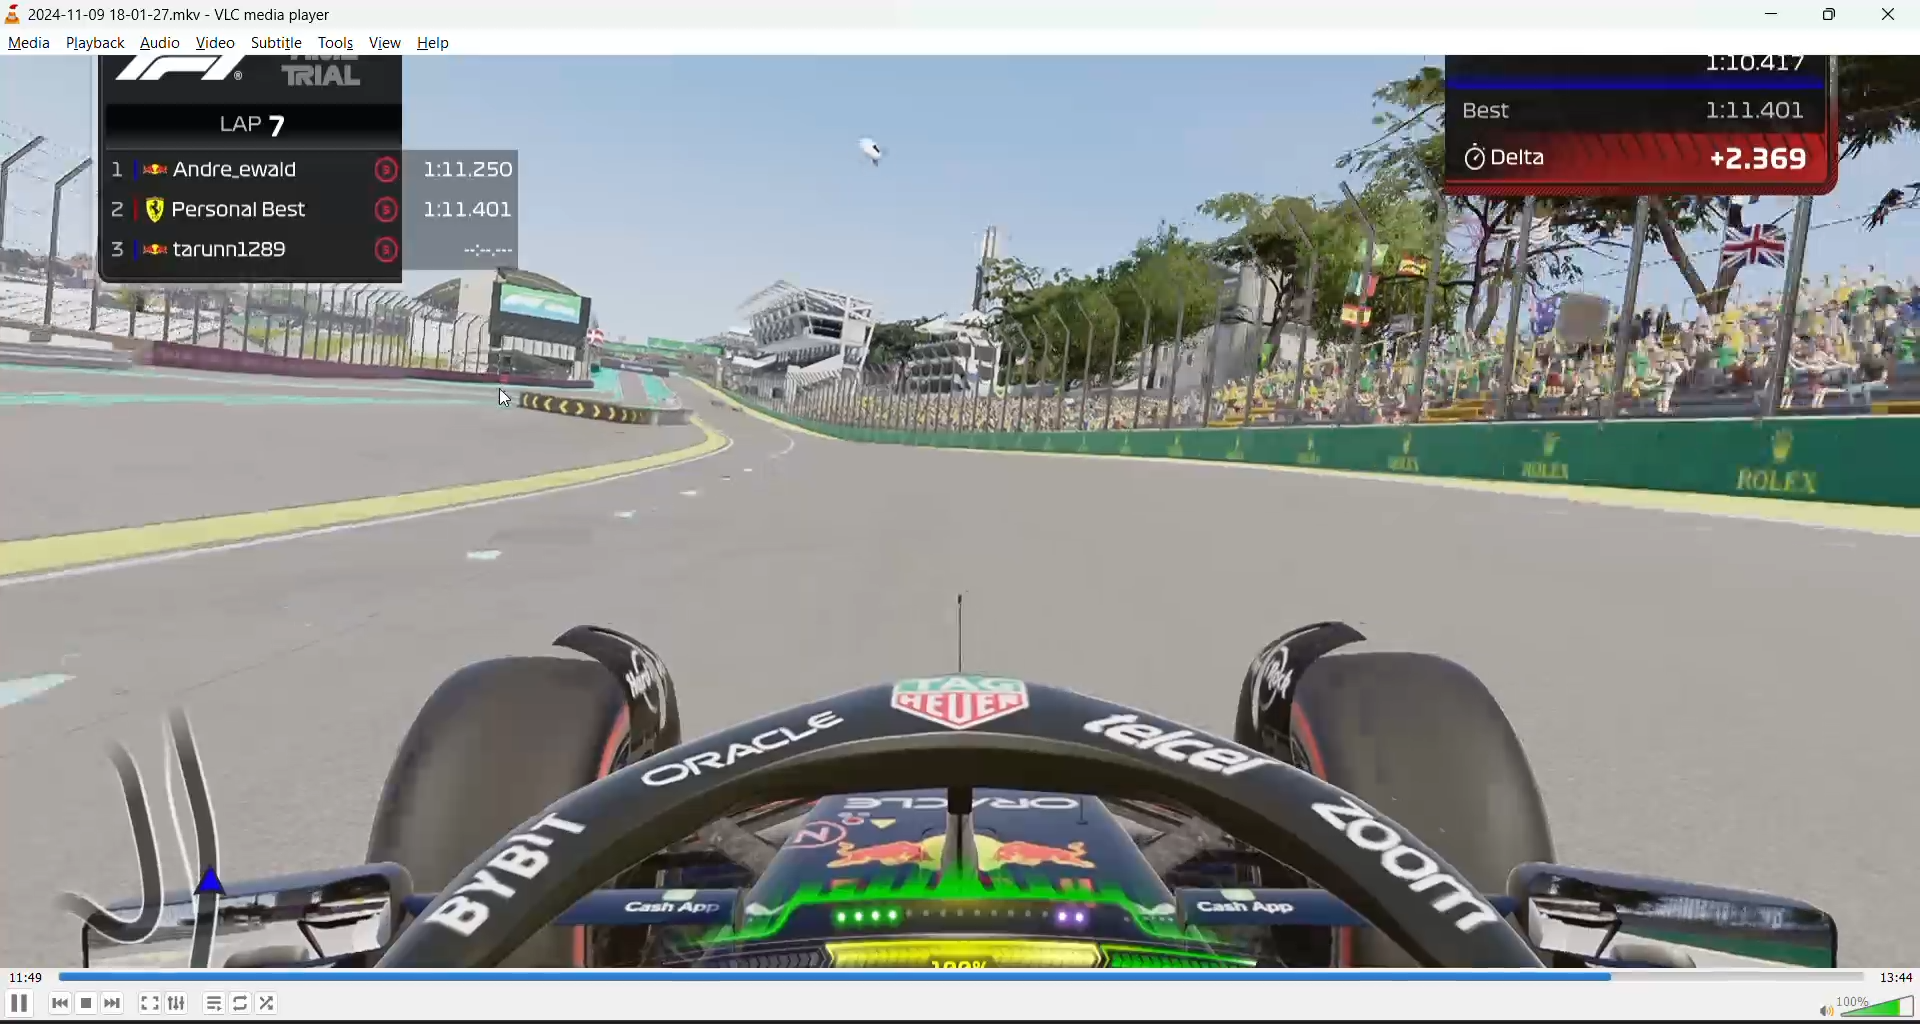 Image resolution: width=1920 pixels, height=1024 pixels. What do you see at coordinates (243, 1001) in the screenshot?
I see `loop` at bounding box center [243, 1001].